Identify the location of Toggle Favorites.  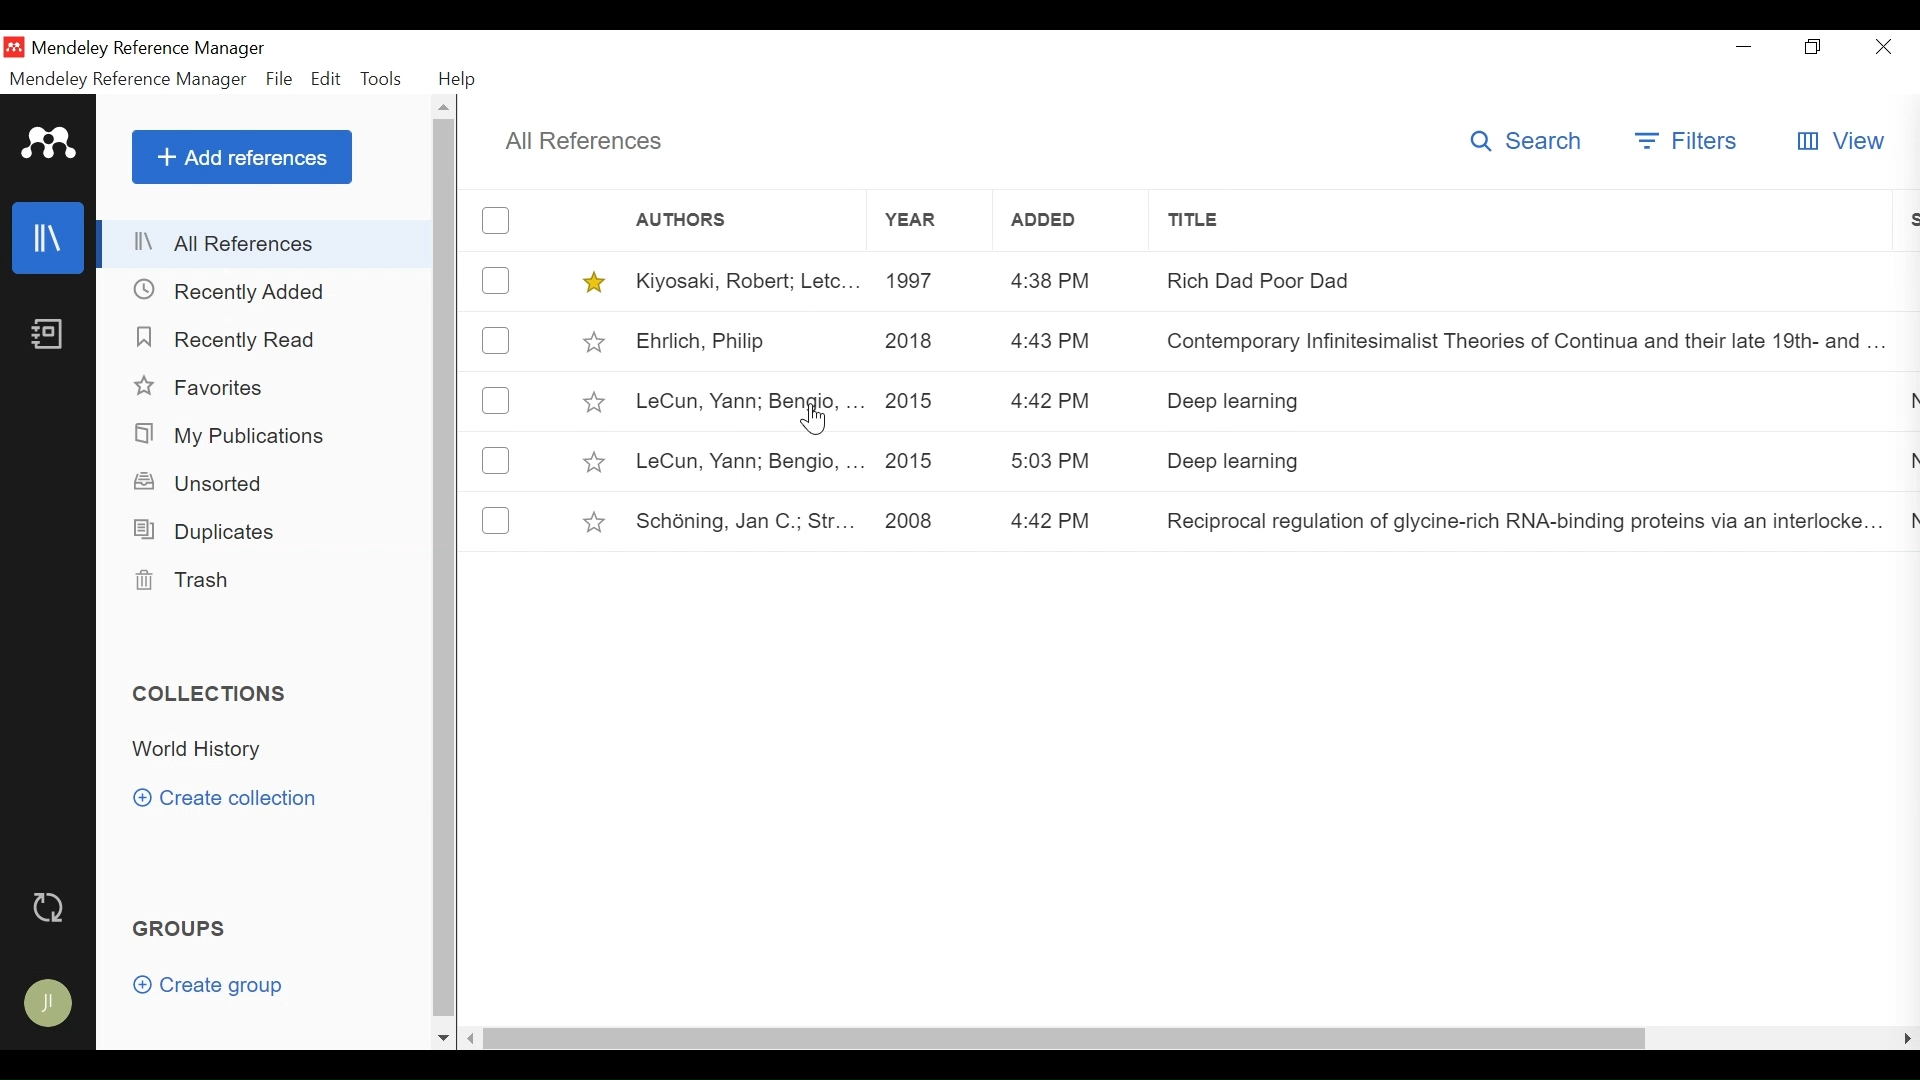
(595, 282).